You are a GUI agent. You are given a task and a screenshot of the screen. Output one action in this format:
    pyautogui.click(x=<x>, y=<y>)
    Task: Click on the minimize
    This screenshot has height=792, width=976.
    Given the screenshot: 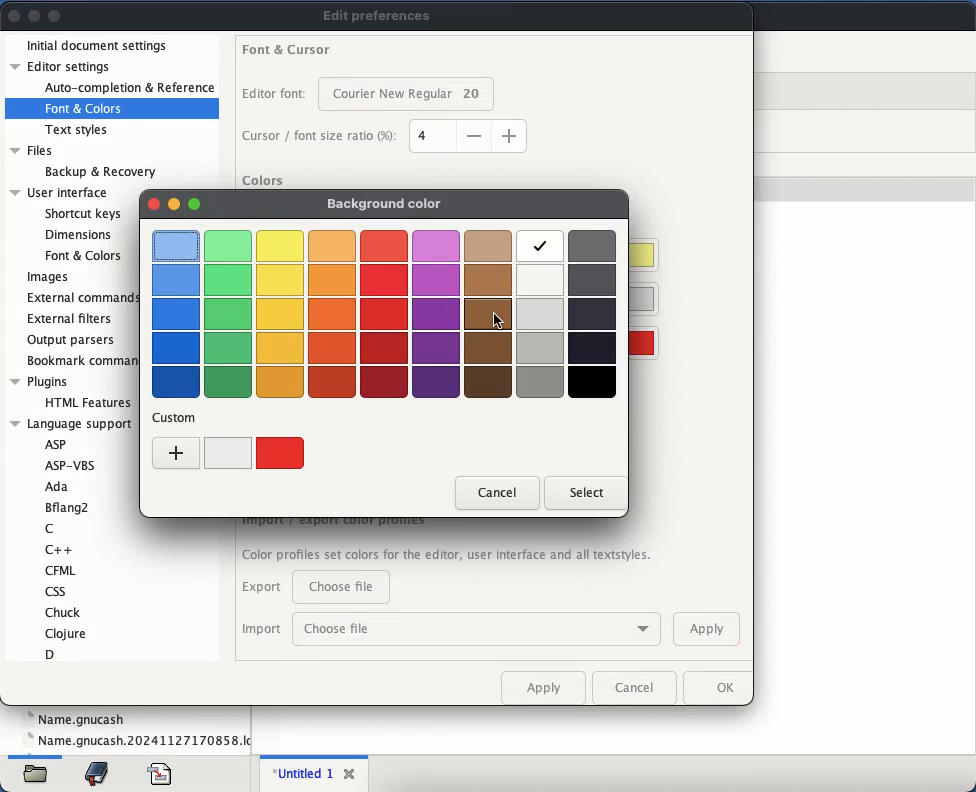 What is the action you would take?
    pyautogui.click(x=174, y=204)
    